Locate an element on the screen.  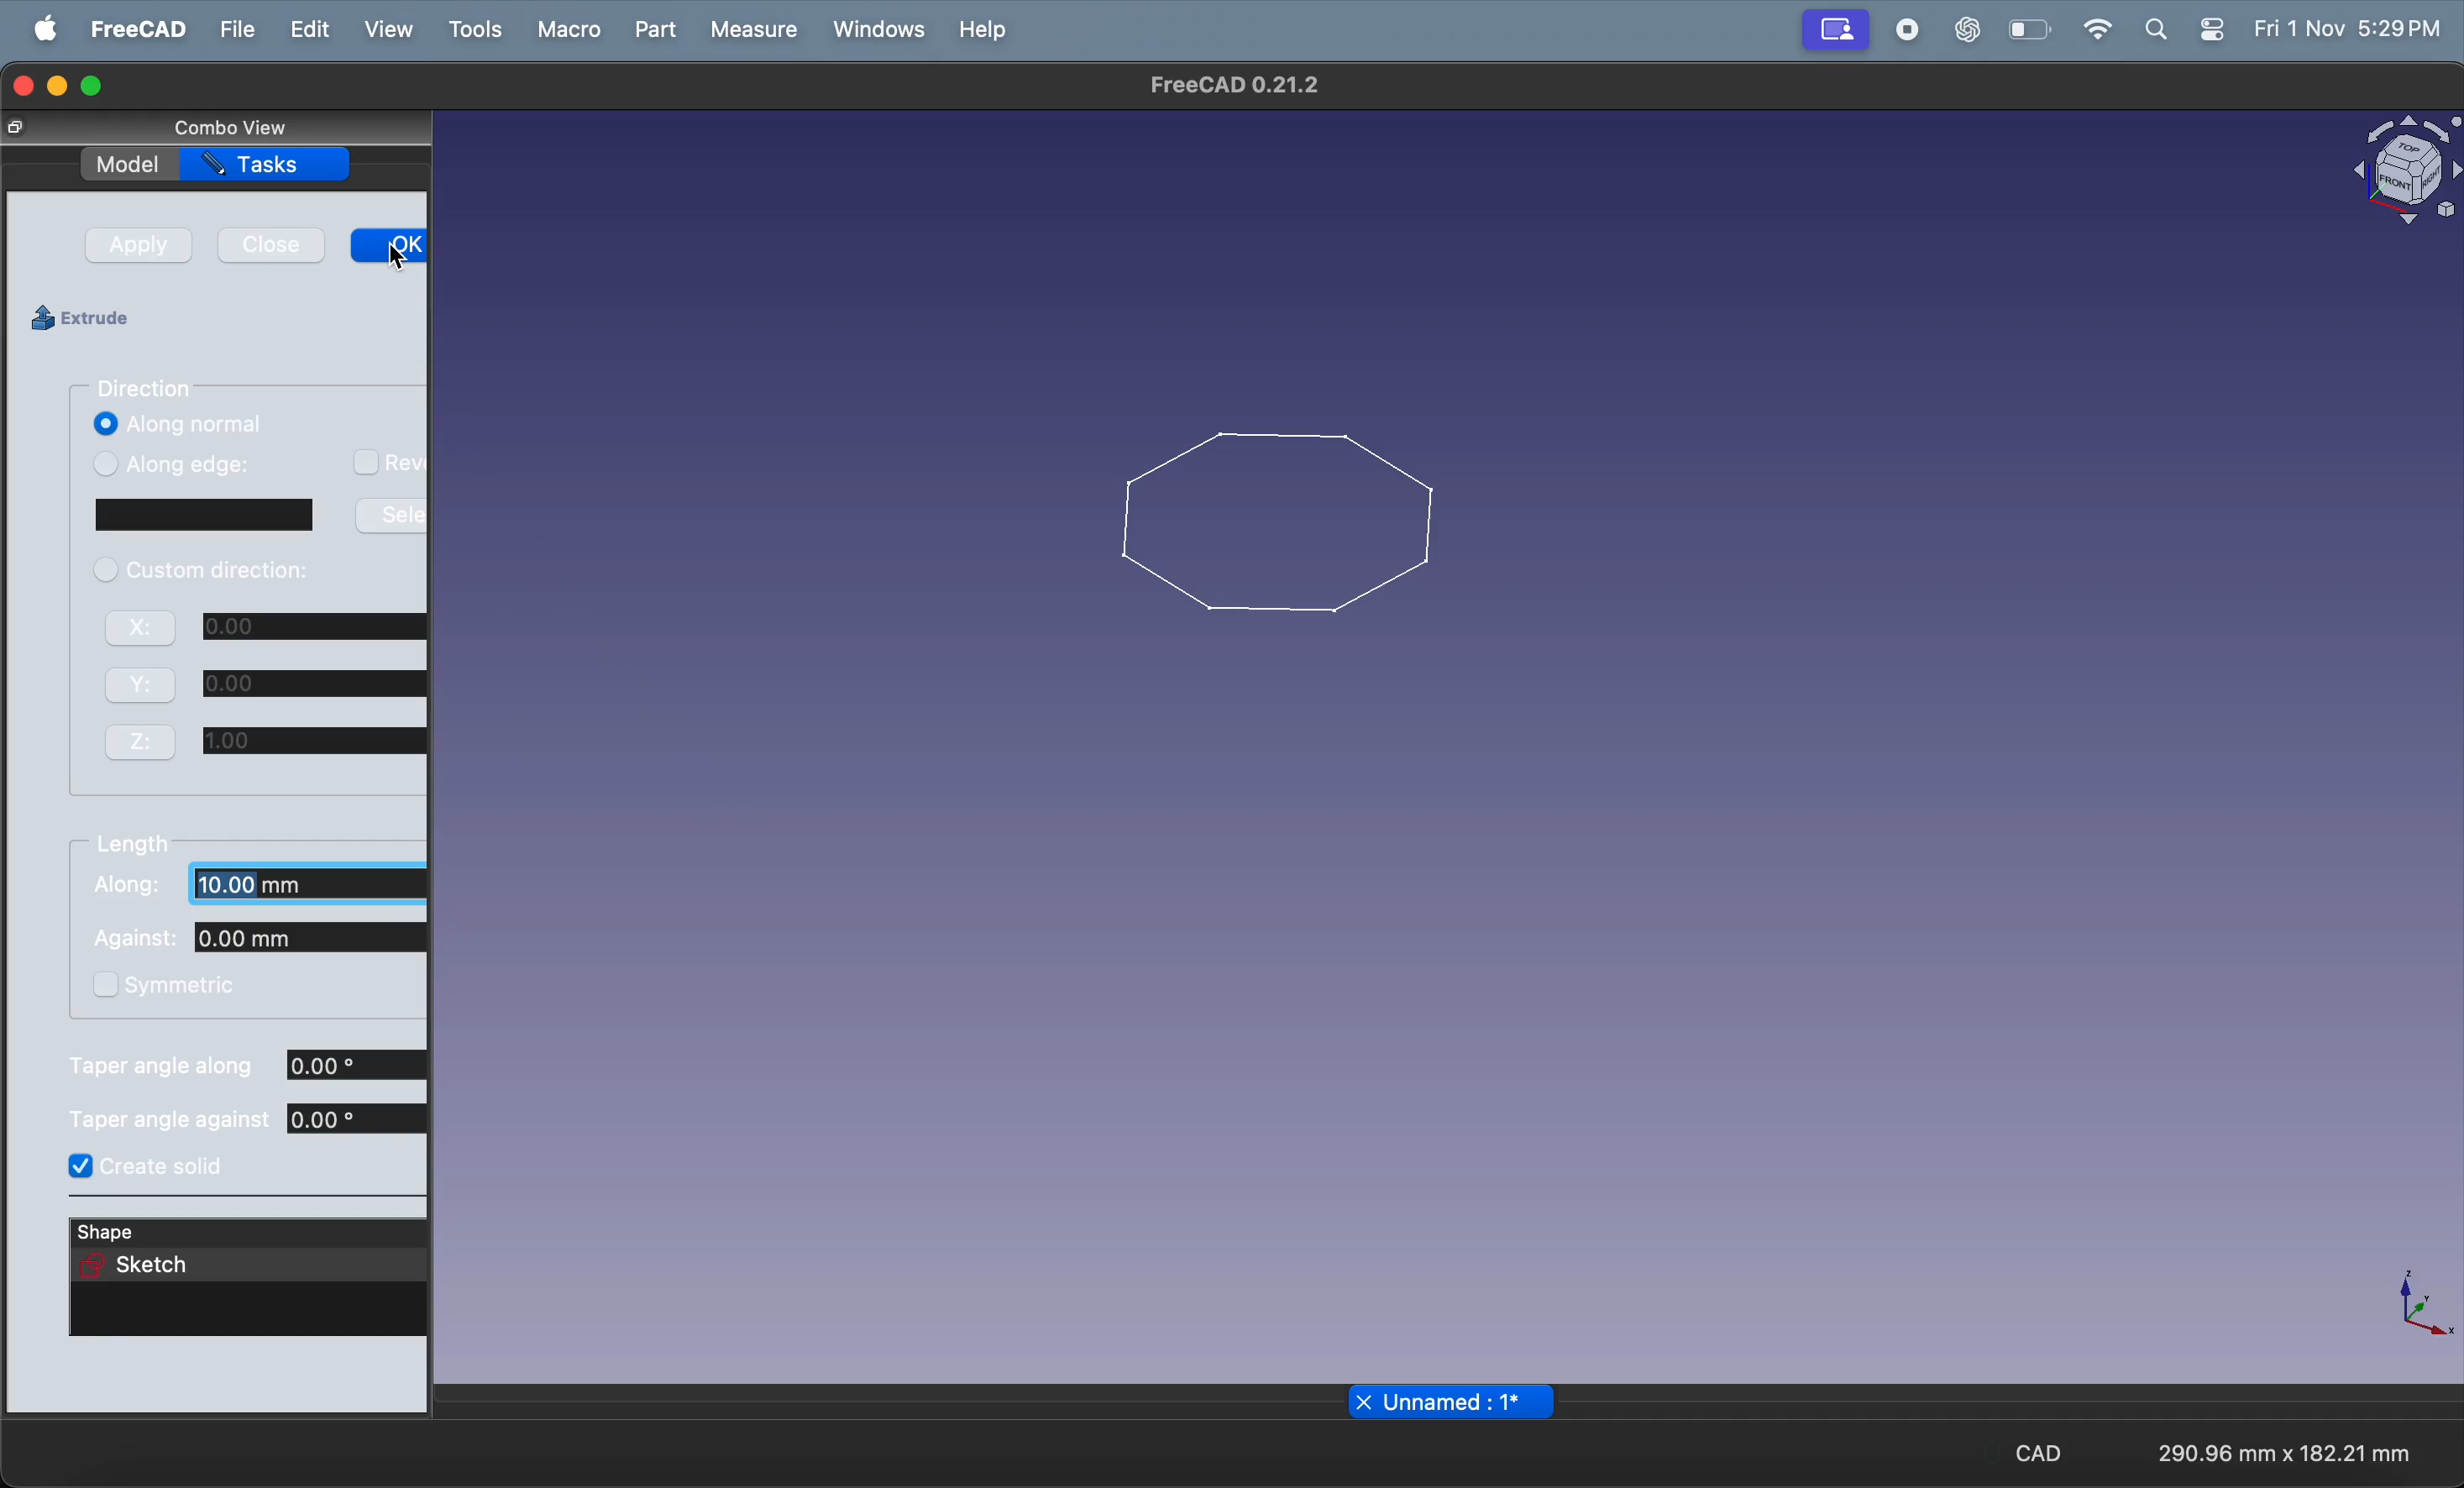
task is located at coordinates (267, 164).